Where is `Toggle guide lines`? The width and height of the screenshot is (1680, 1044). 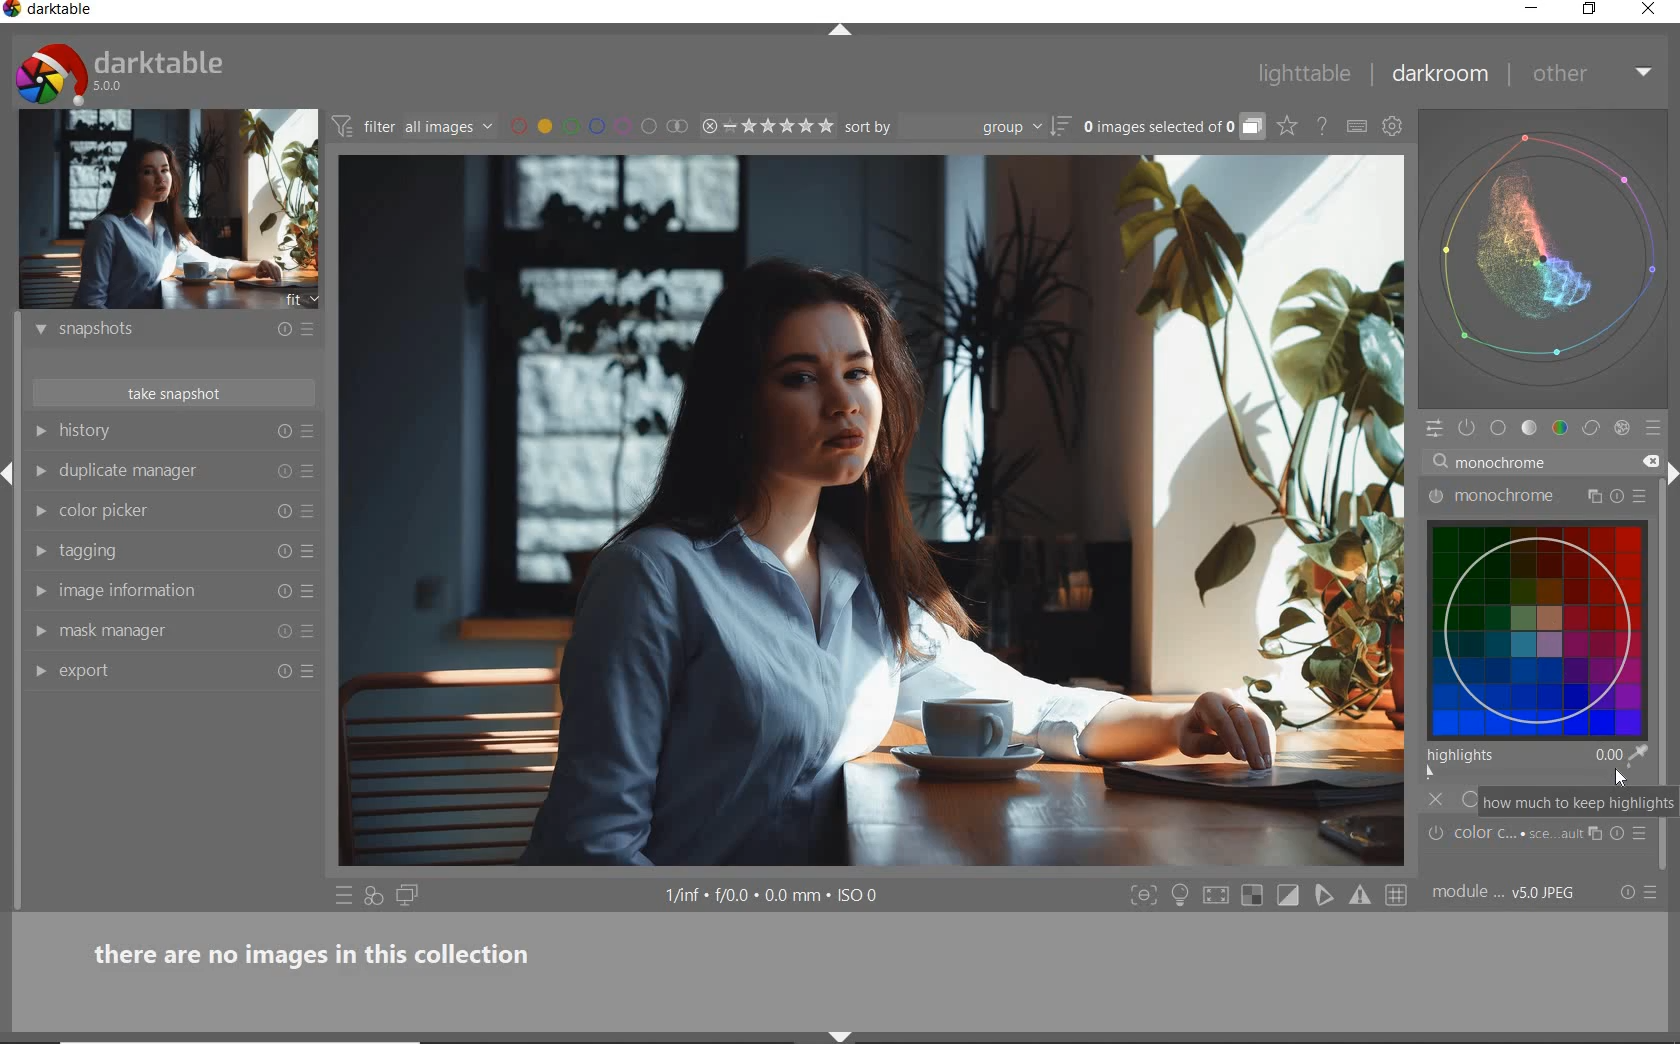
Toggle guide lines is located at coordinates (1398, 894).